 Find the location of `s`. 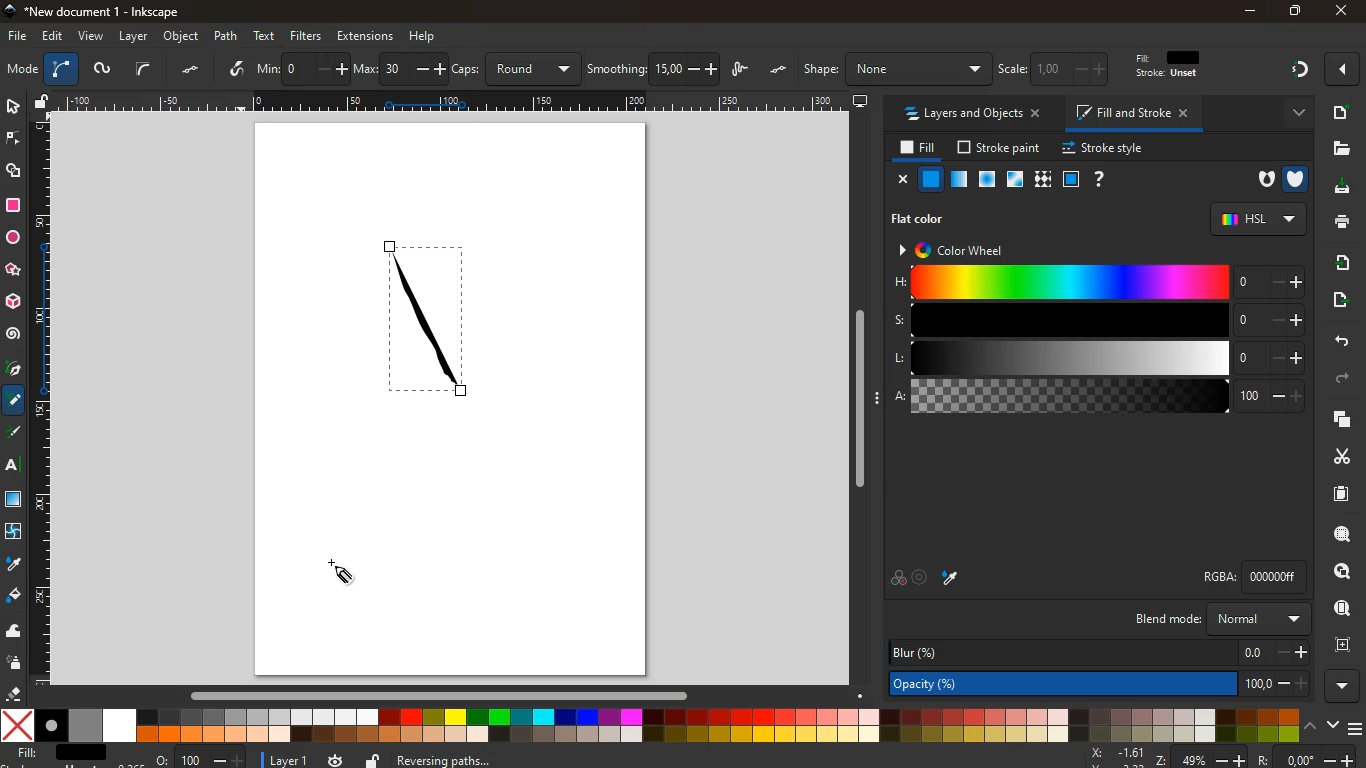

s is located at coordinates (1098, 320).